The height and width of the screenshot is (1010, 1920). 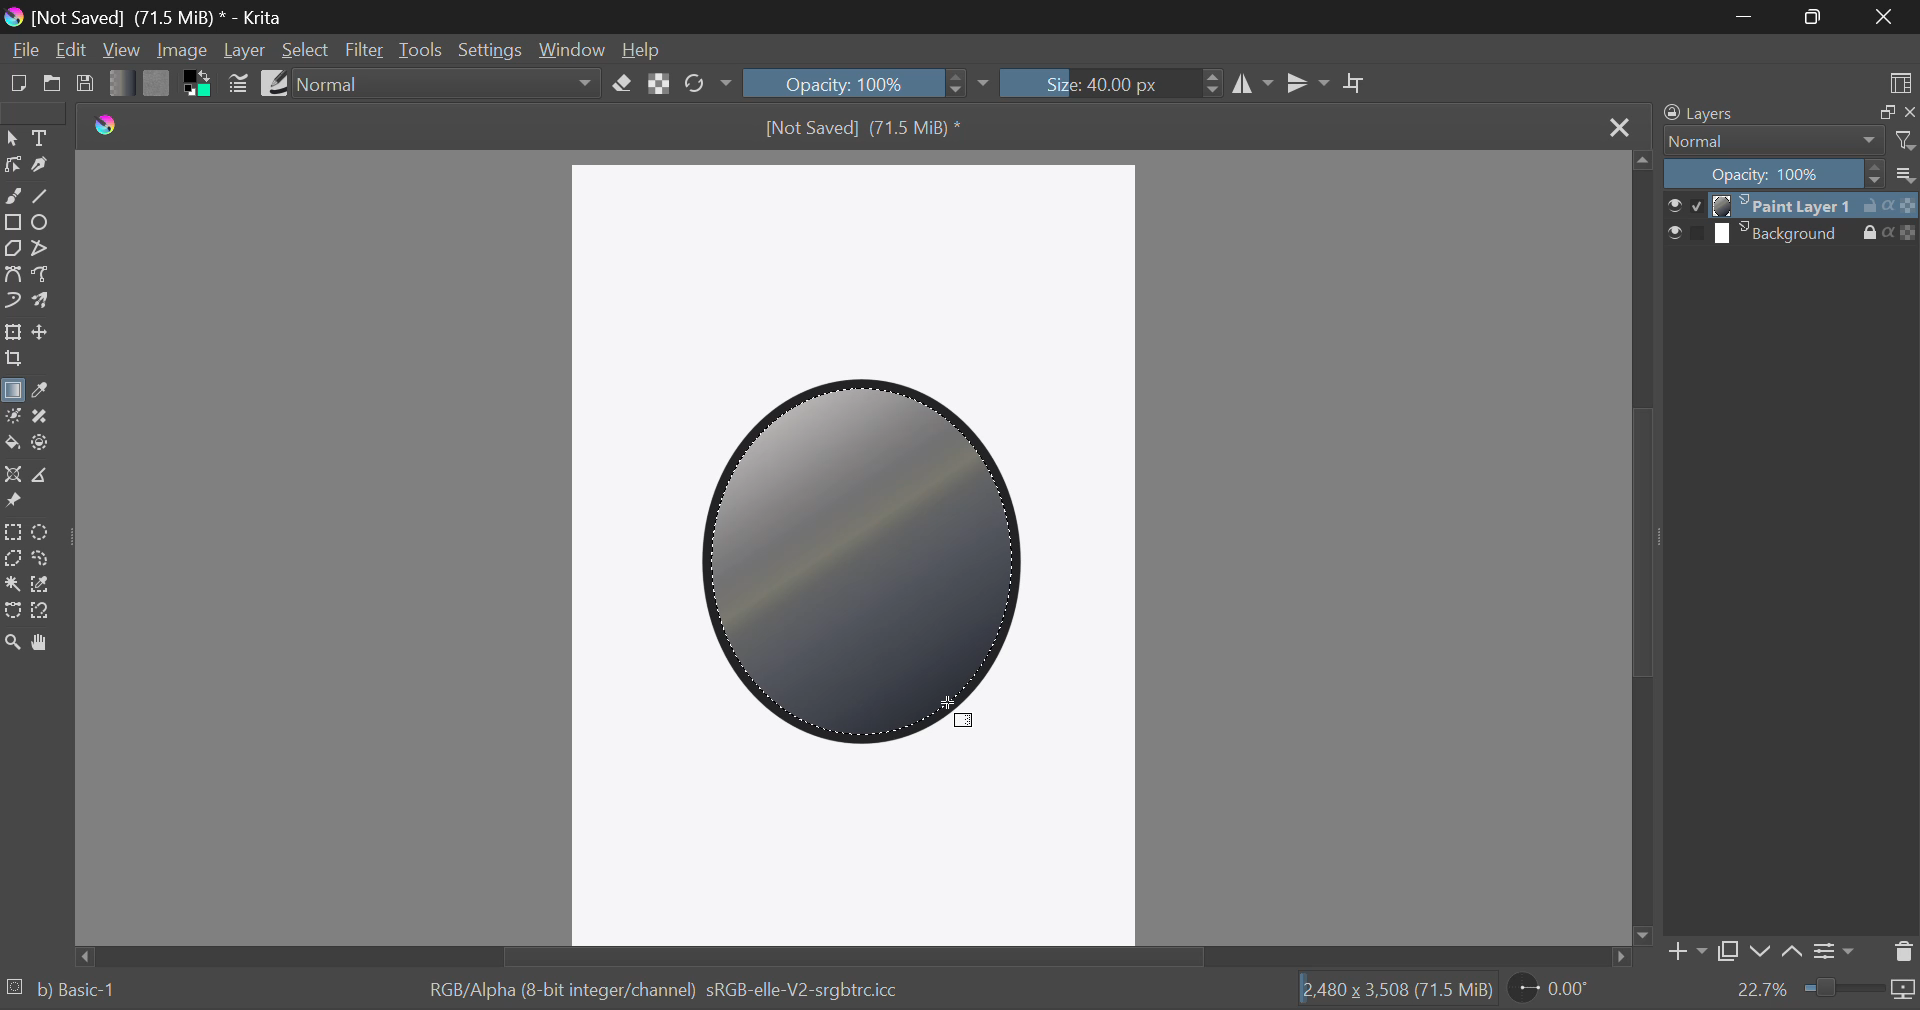 I want to click on checkbox, so click(x=1688, y=232).